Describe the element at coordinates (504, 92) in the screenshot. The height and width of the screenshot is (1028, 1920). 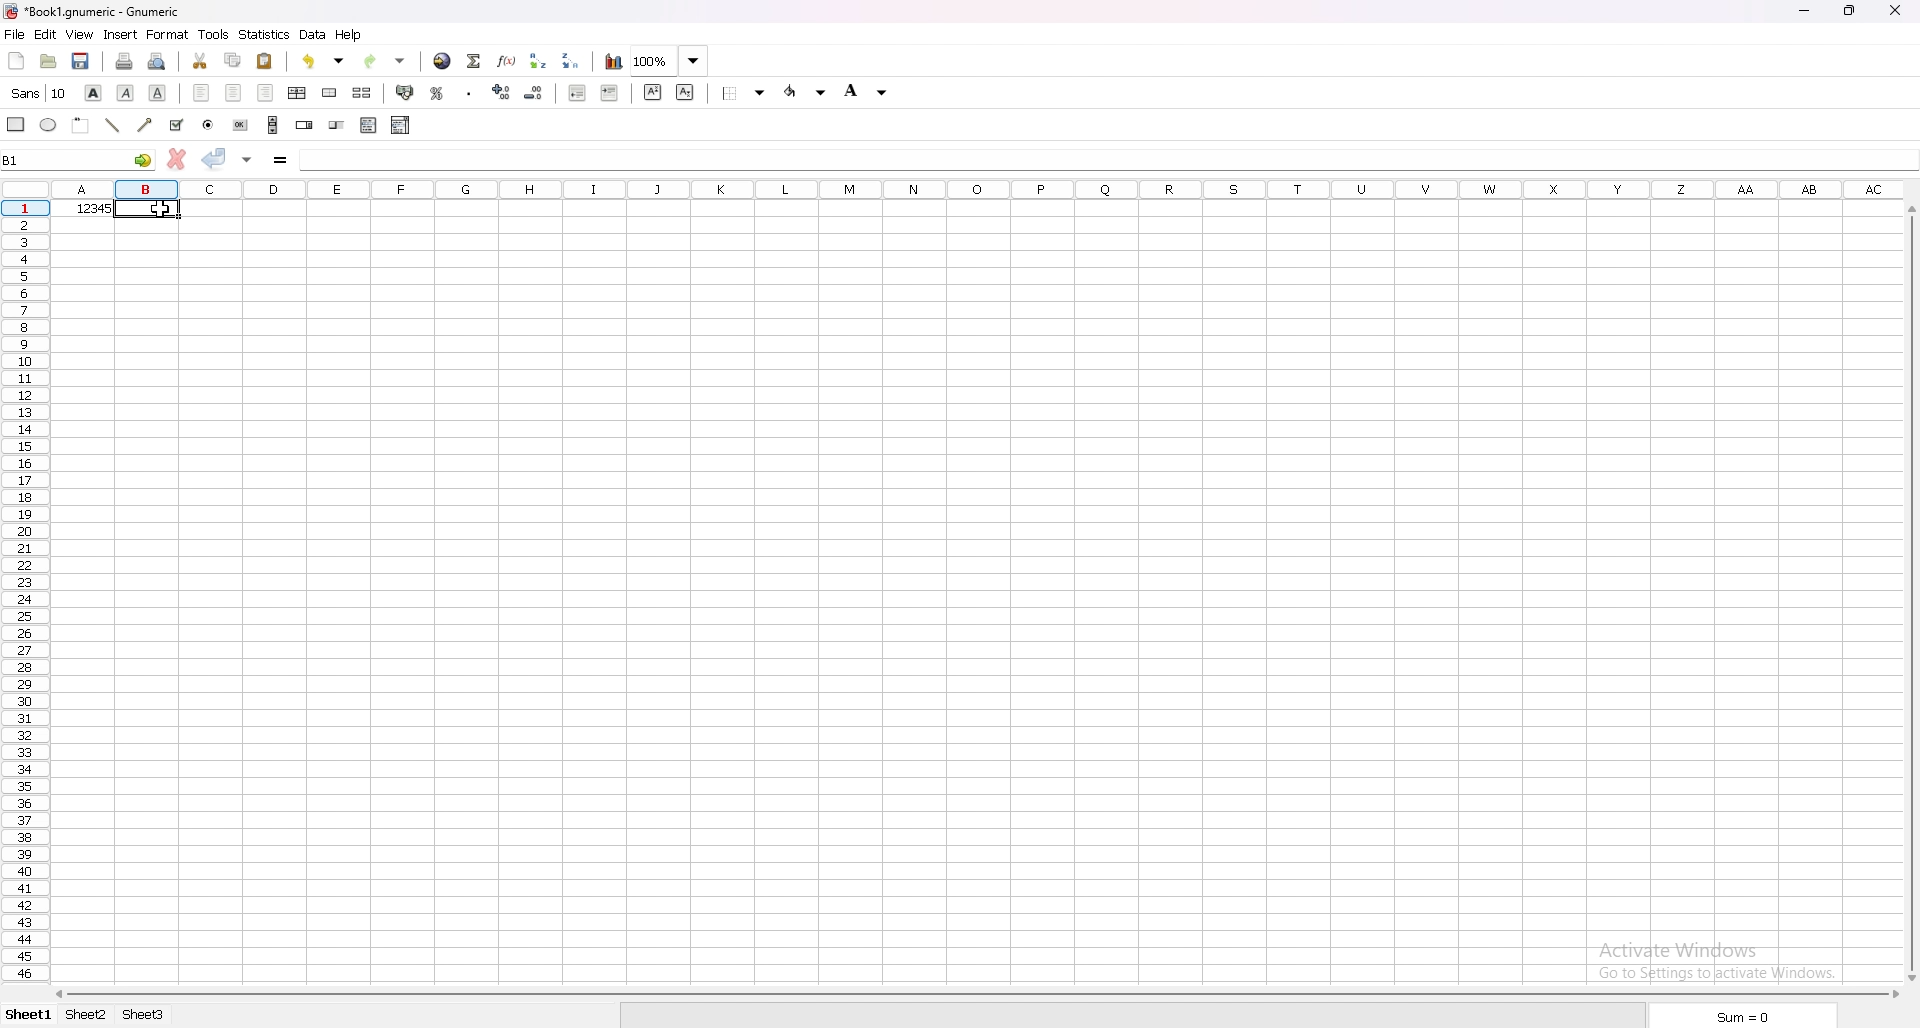
I see `increase decimals` at that location.